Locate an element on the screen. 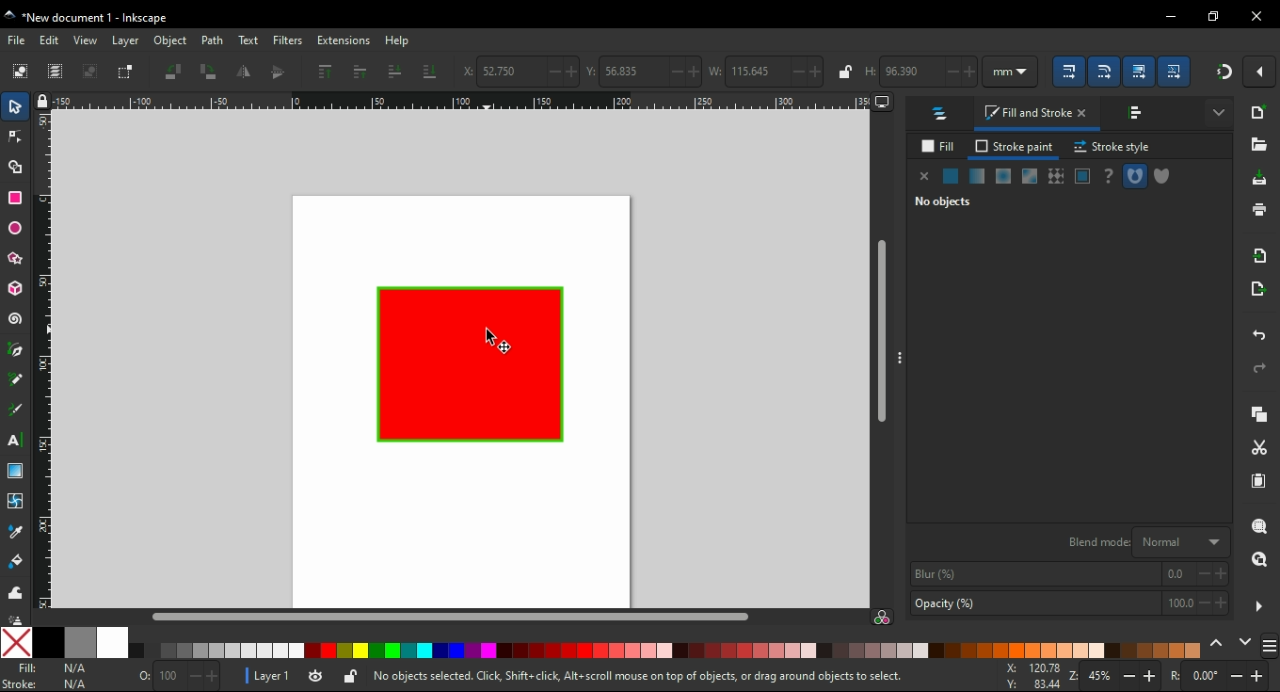 The height and width of the screenshot is (692, 1280). print is located at coordinates (1259, 210).